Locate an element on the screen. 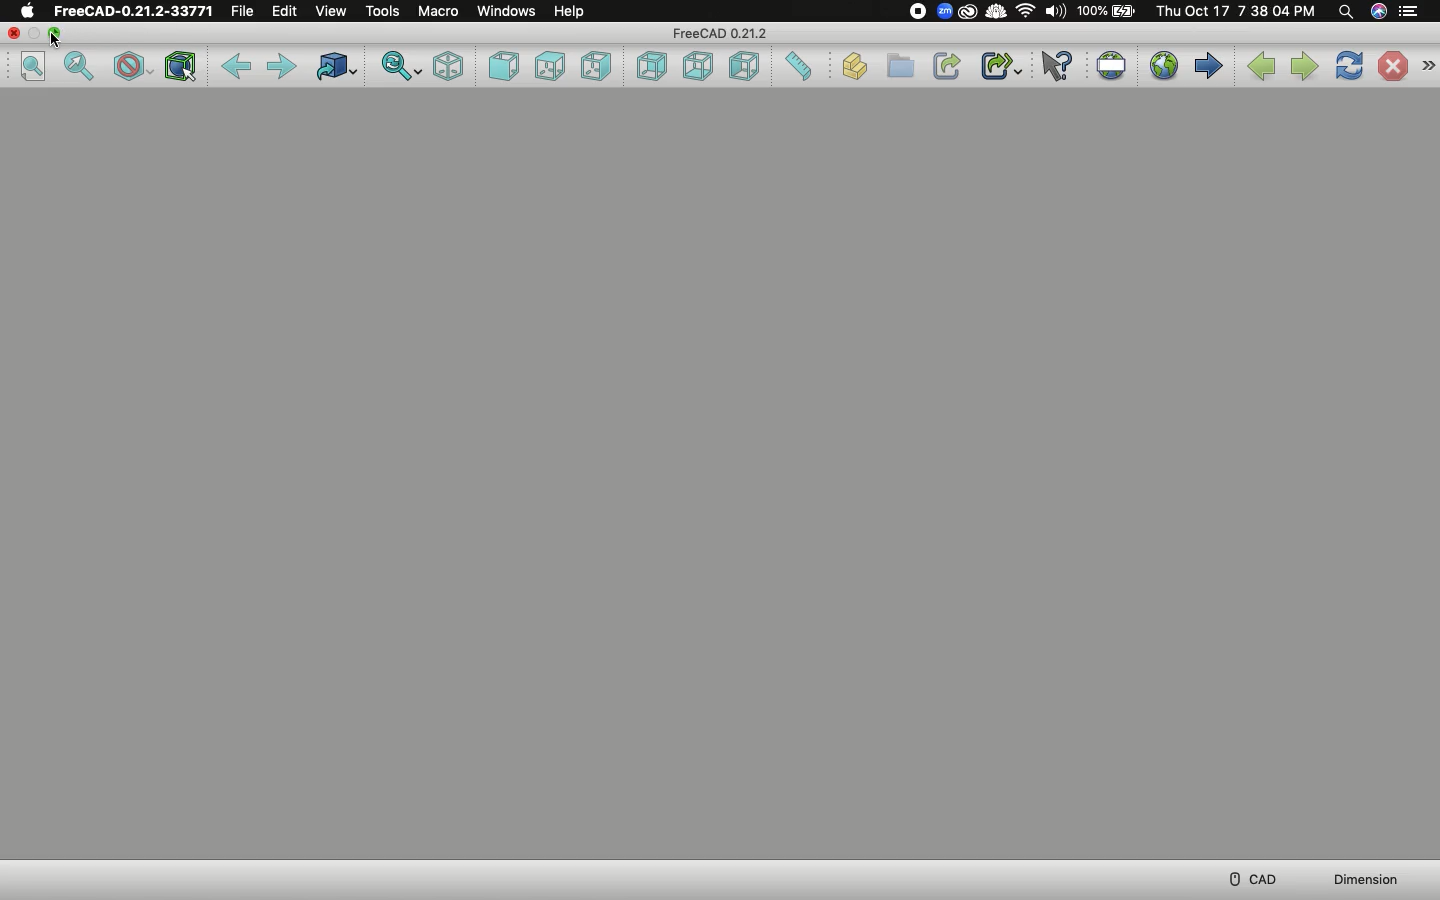  Make link is located at coordinates (945, 67).